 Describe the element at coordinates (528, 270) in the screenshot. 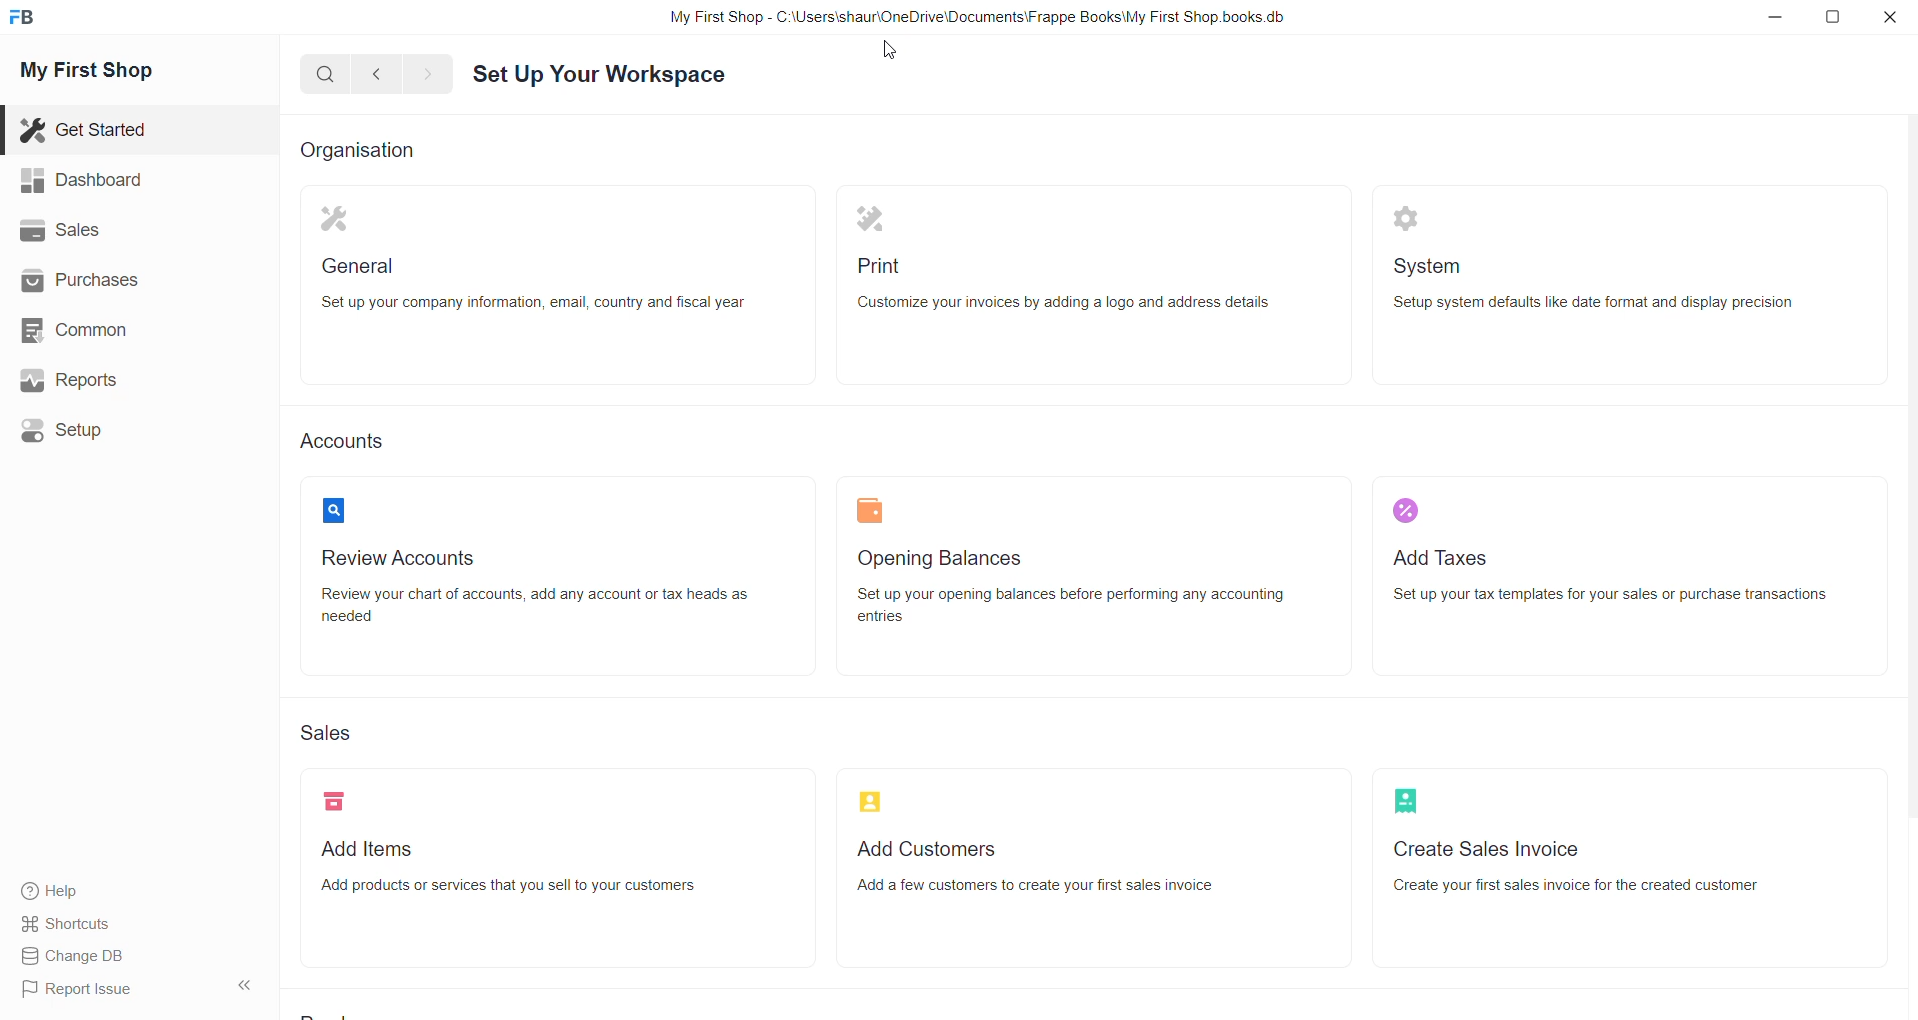

I see `General` at that location.